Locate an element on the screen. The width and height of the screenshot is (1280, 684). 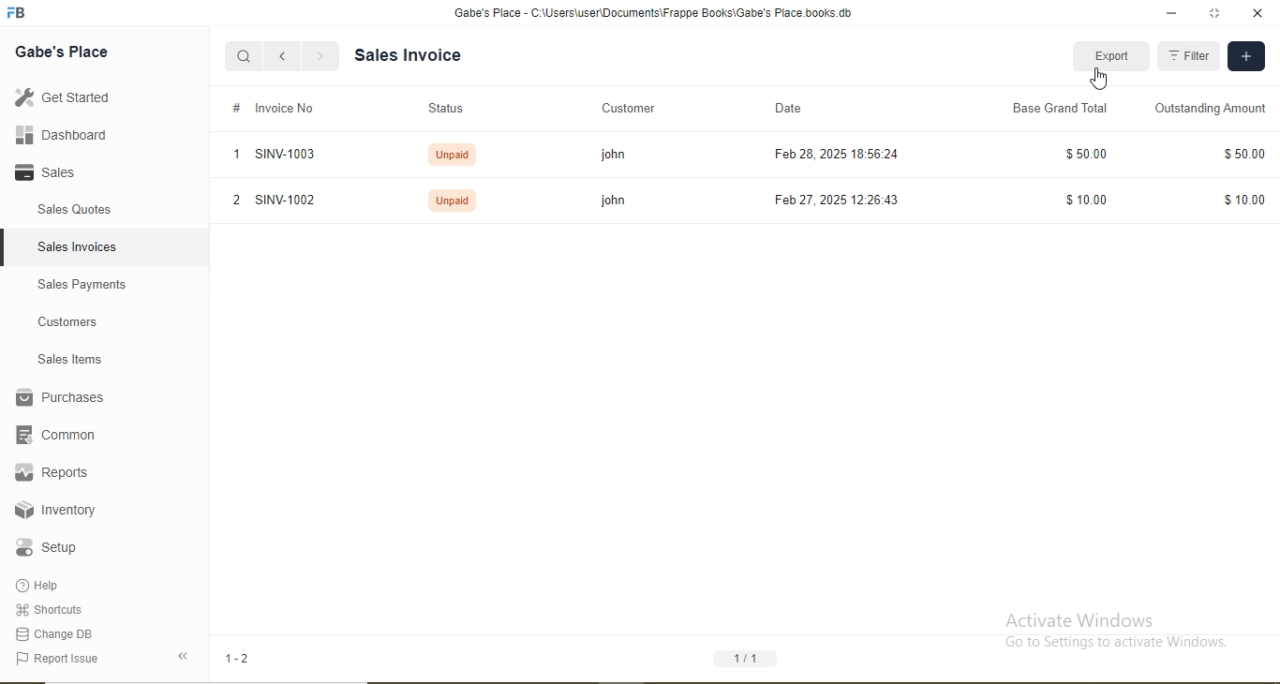
Help is located at coordinates (50, 584).